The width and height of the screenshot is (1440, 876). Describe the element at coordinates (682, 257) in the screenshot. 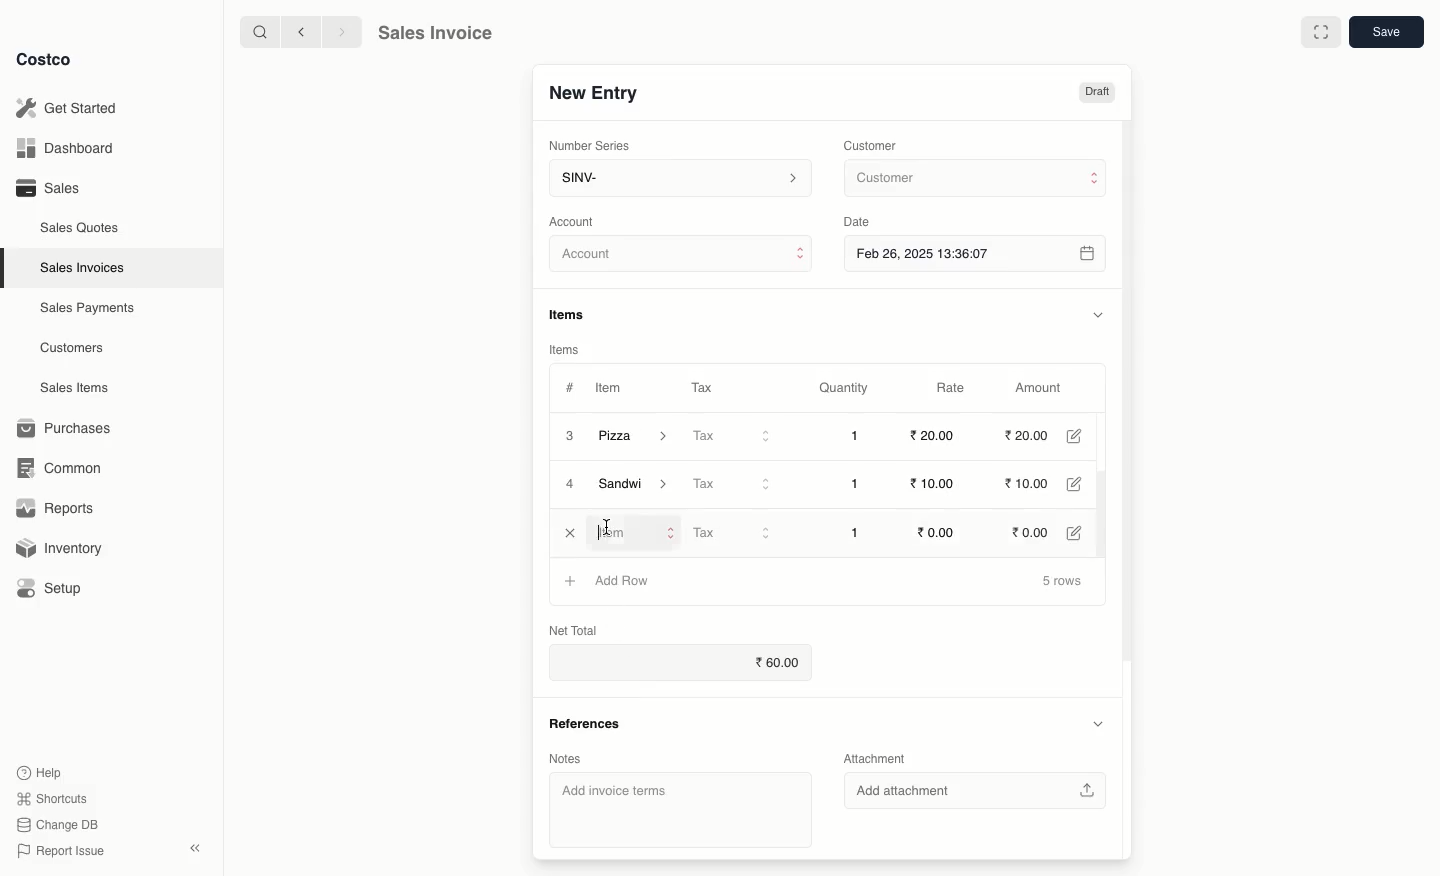

I see `Account` at that location.